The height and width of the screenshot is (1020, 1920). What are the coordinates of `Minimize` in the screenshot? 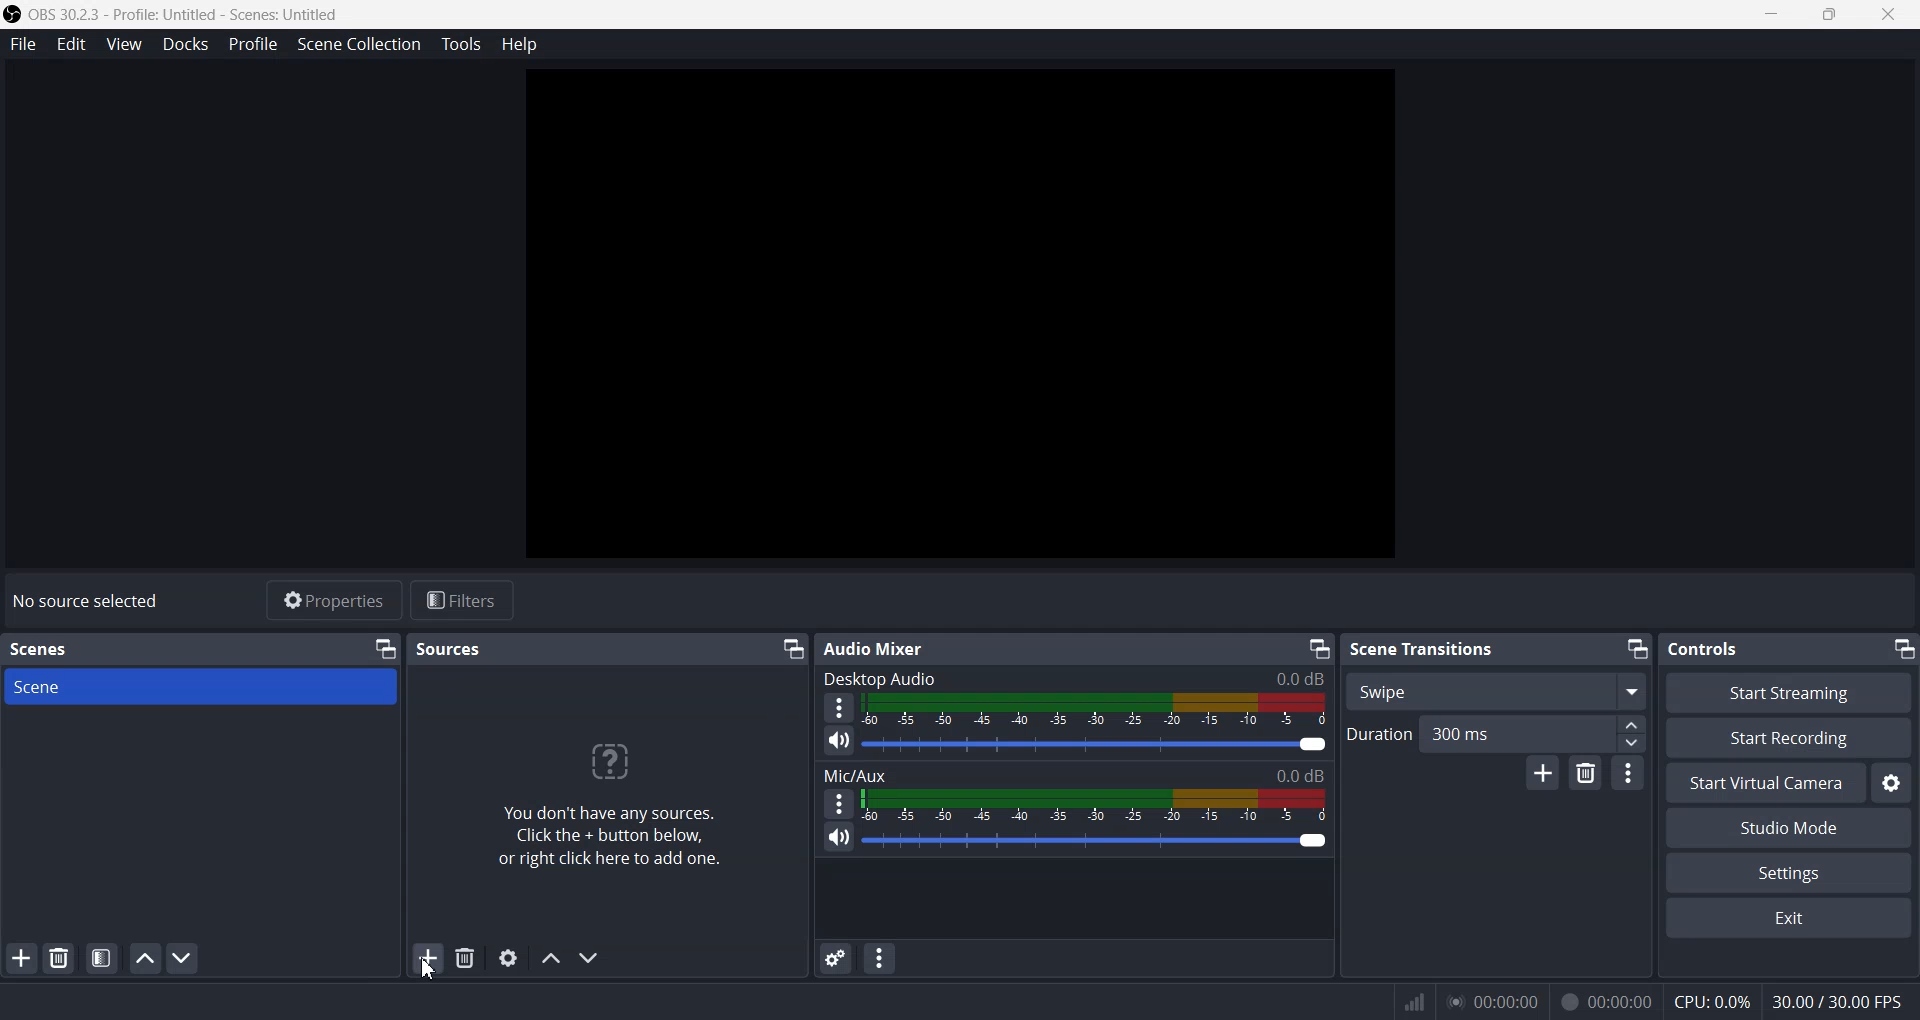 It's located at (1636, 649).